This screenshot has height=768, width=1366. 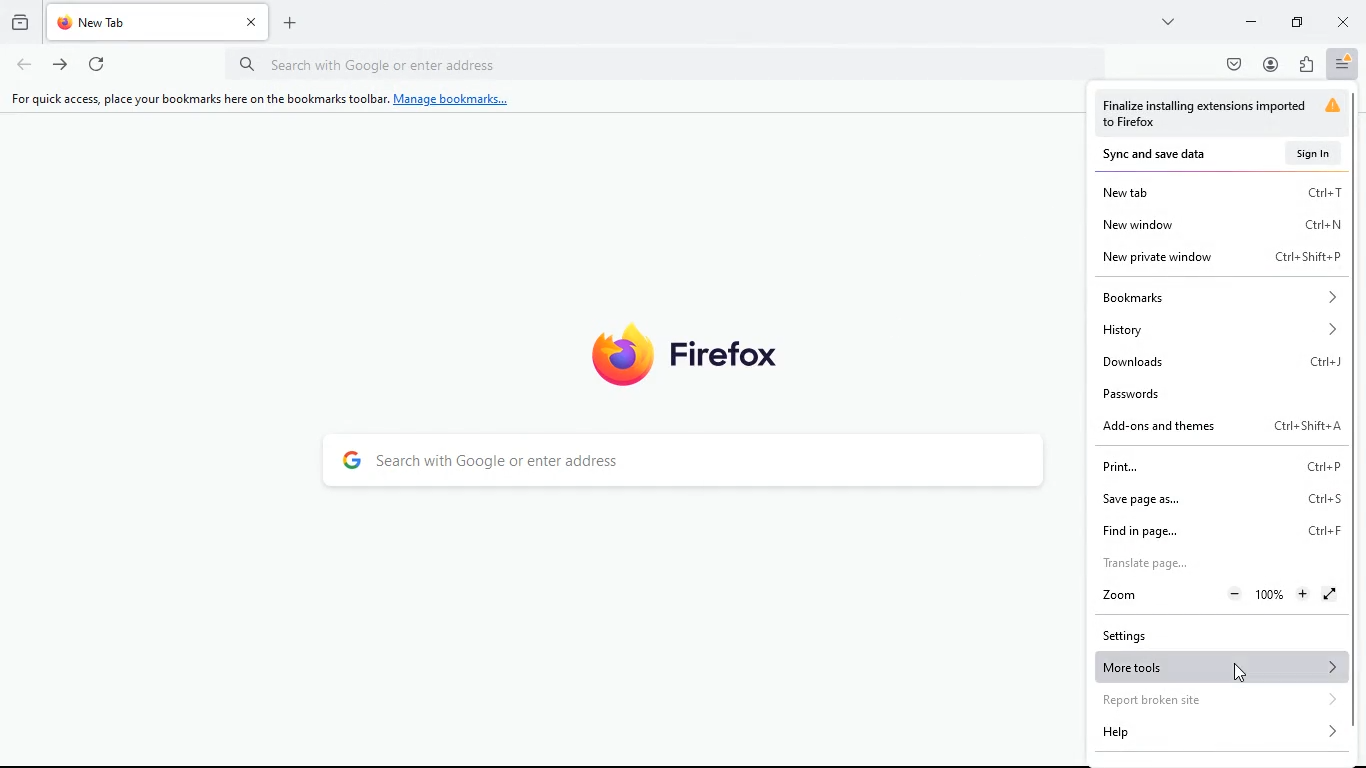 What do you see at coordinates (261, 101) in the screenshot?
I see `For quick access, place your bookmarks here on the bookmarks toolbar. Manage bookmarks...` at bounding box center [261, 101].